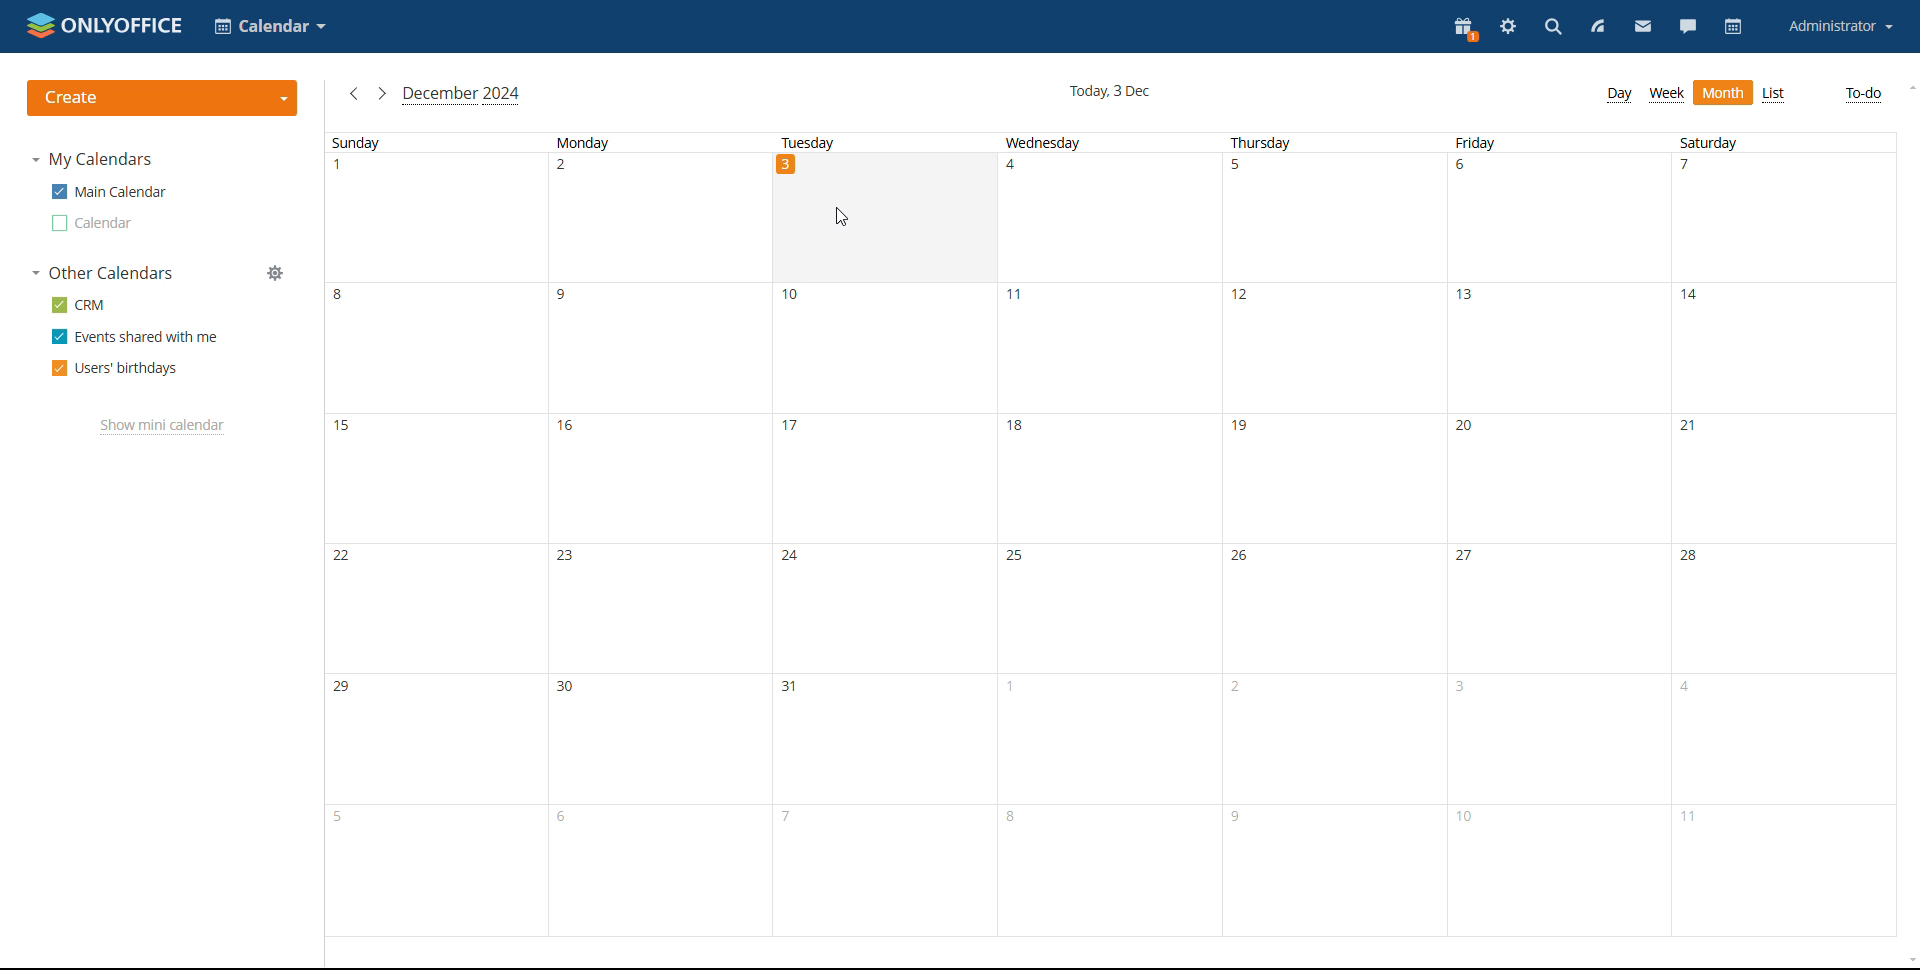  What do you see at coordinates (1599, 28) in the screenshot?
I see `feed` at bounding box center [1599, 28].